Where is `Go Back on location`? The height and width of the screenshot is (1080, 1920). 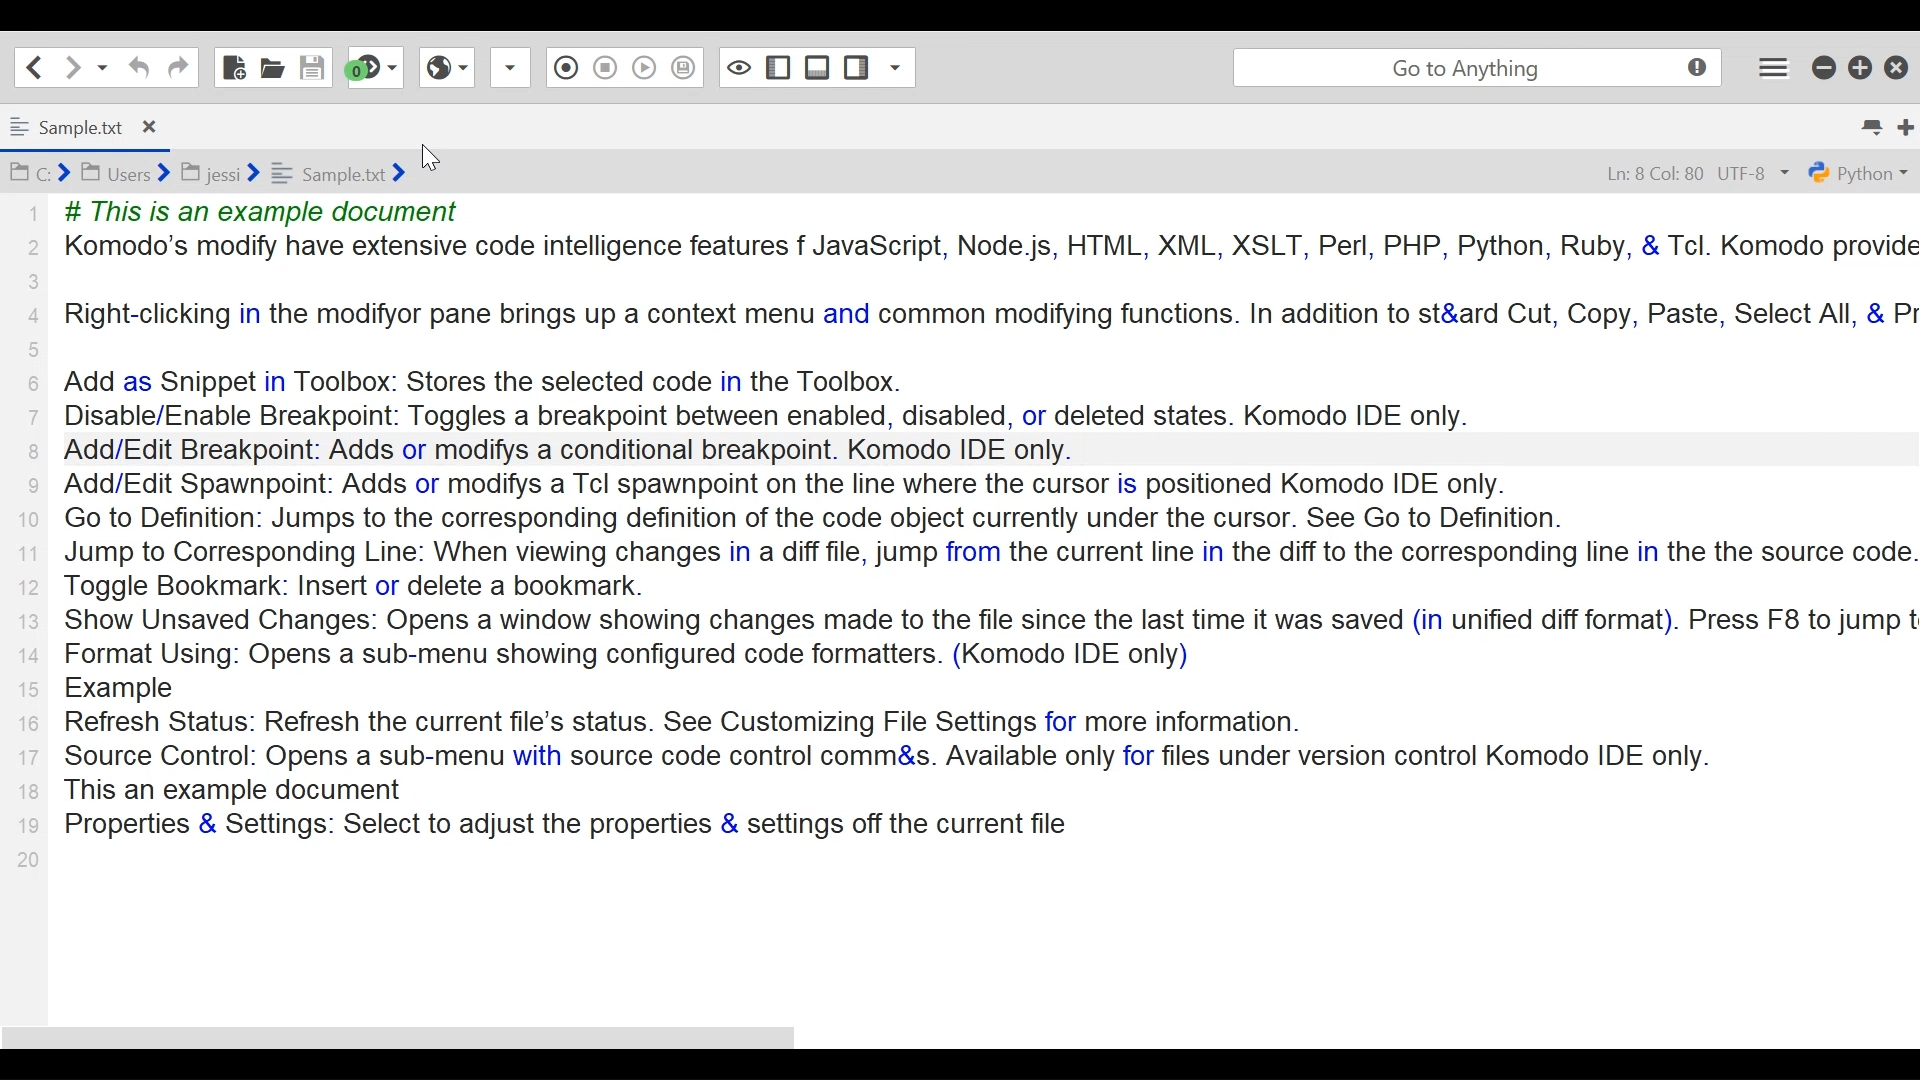
Go Back on location is located at coordinates (31, 66).